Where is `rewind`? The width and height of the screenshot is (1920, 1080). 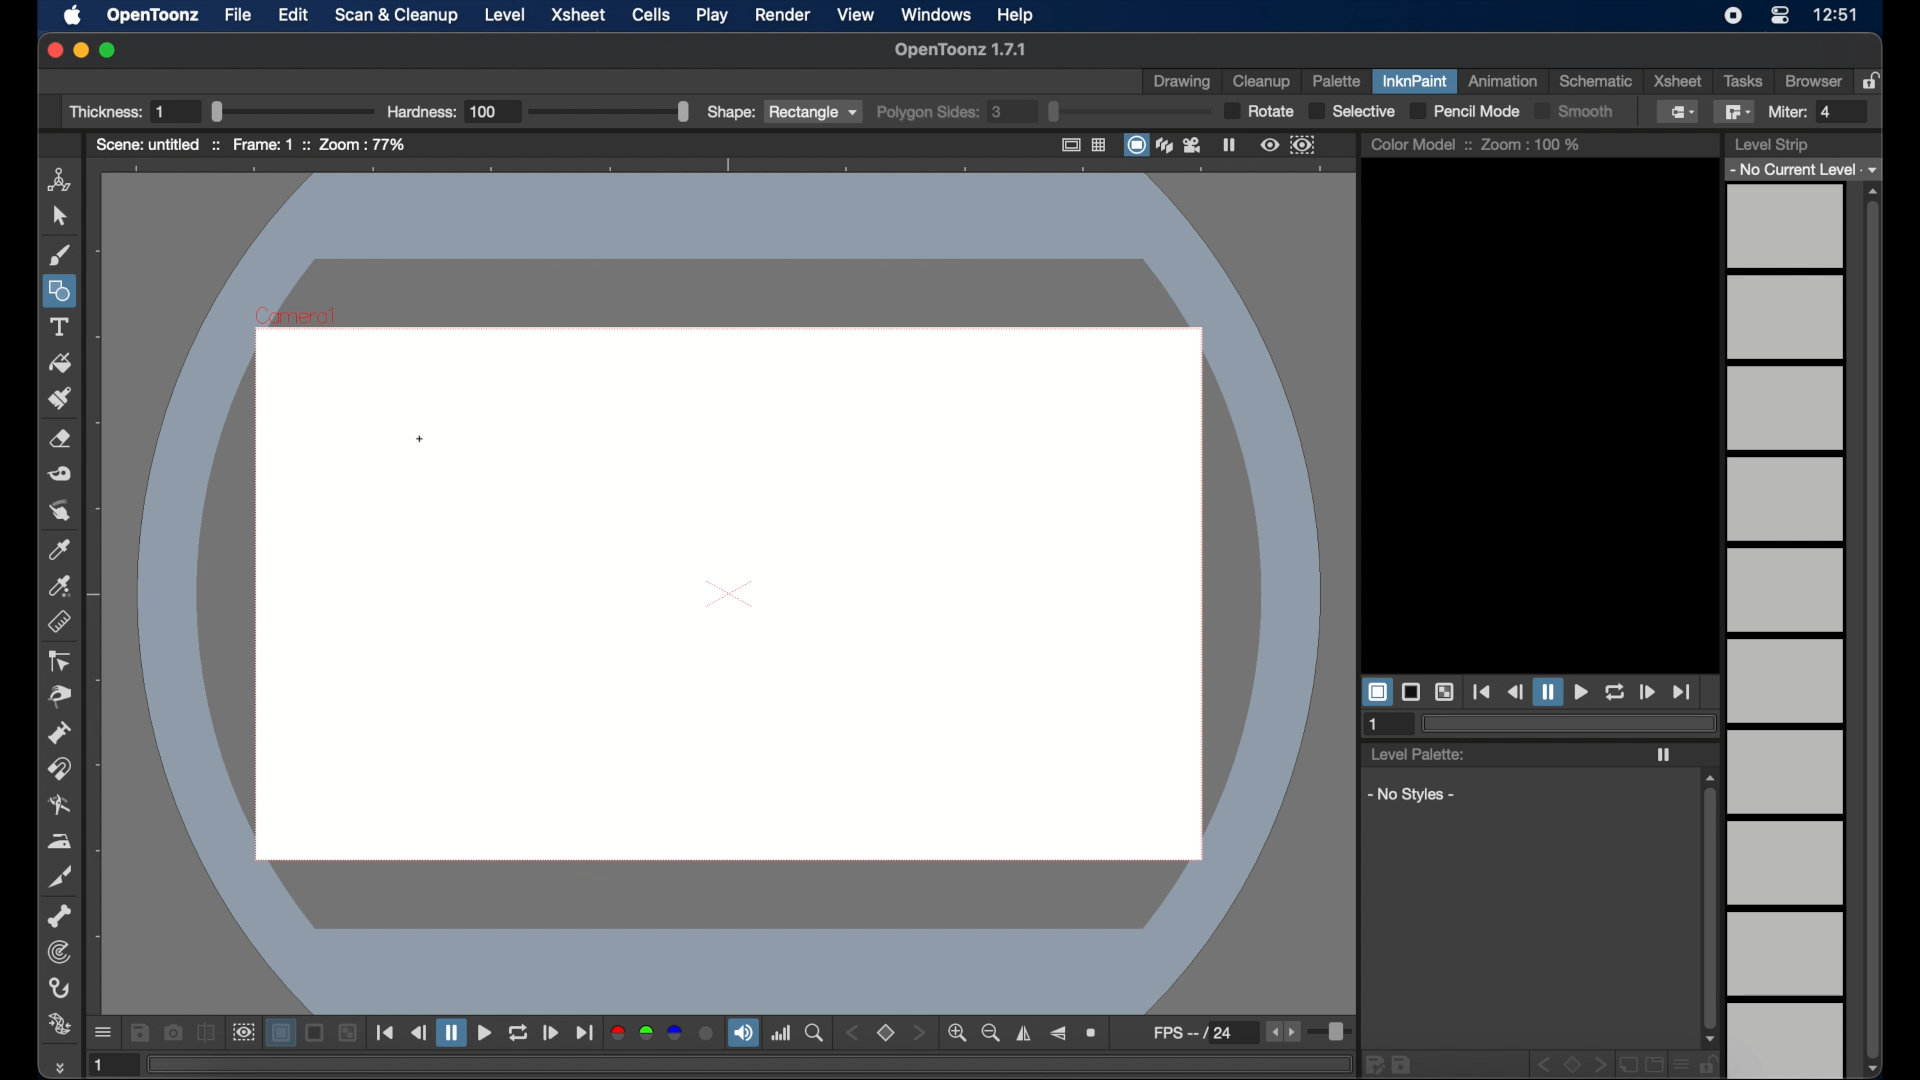 rewind is located at coordinates (1514, 692).